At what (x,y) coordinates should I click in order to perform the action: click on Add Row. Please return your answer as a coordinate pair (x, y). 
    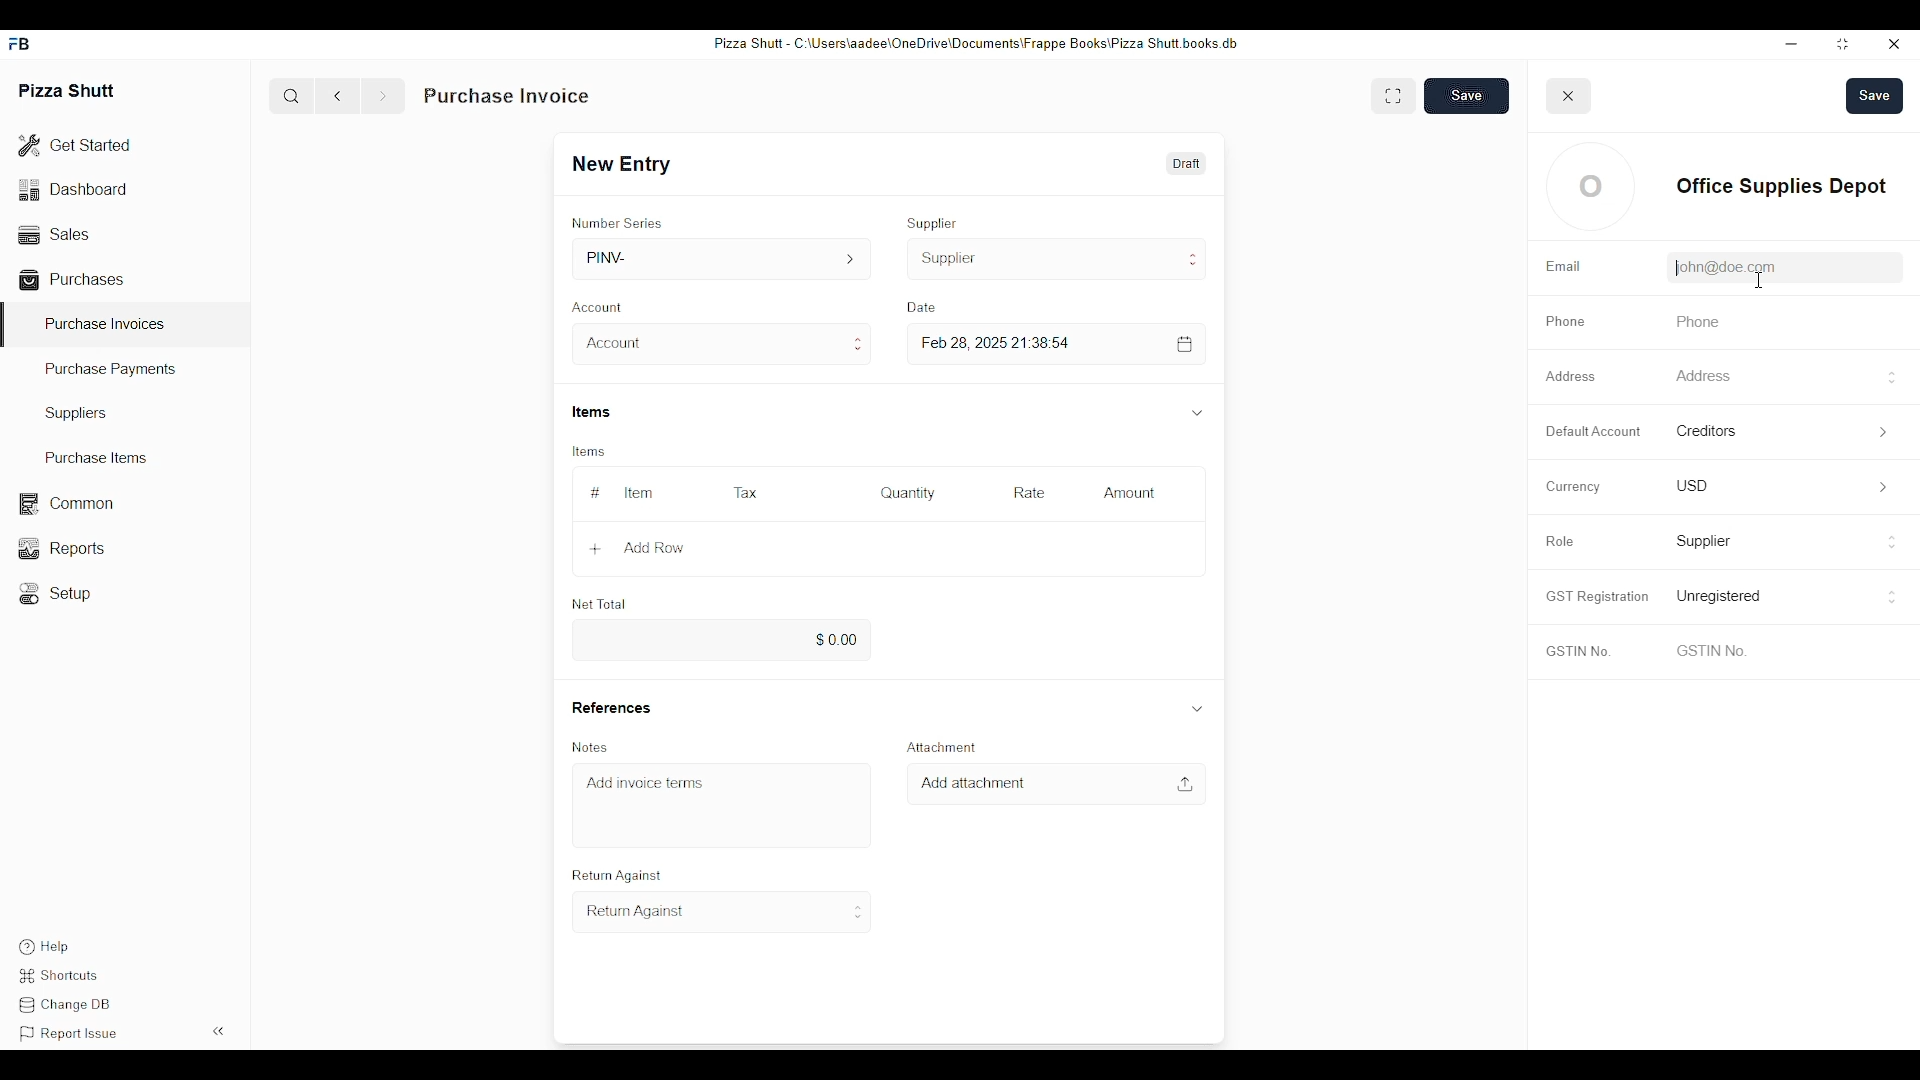
    Looking at the image, I should click on (637, 548).